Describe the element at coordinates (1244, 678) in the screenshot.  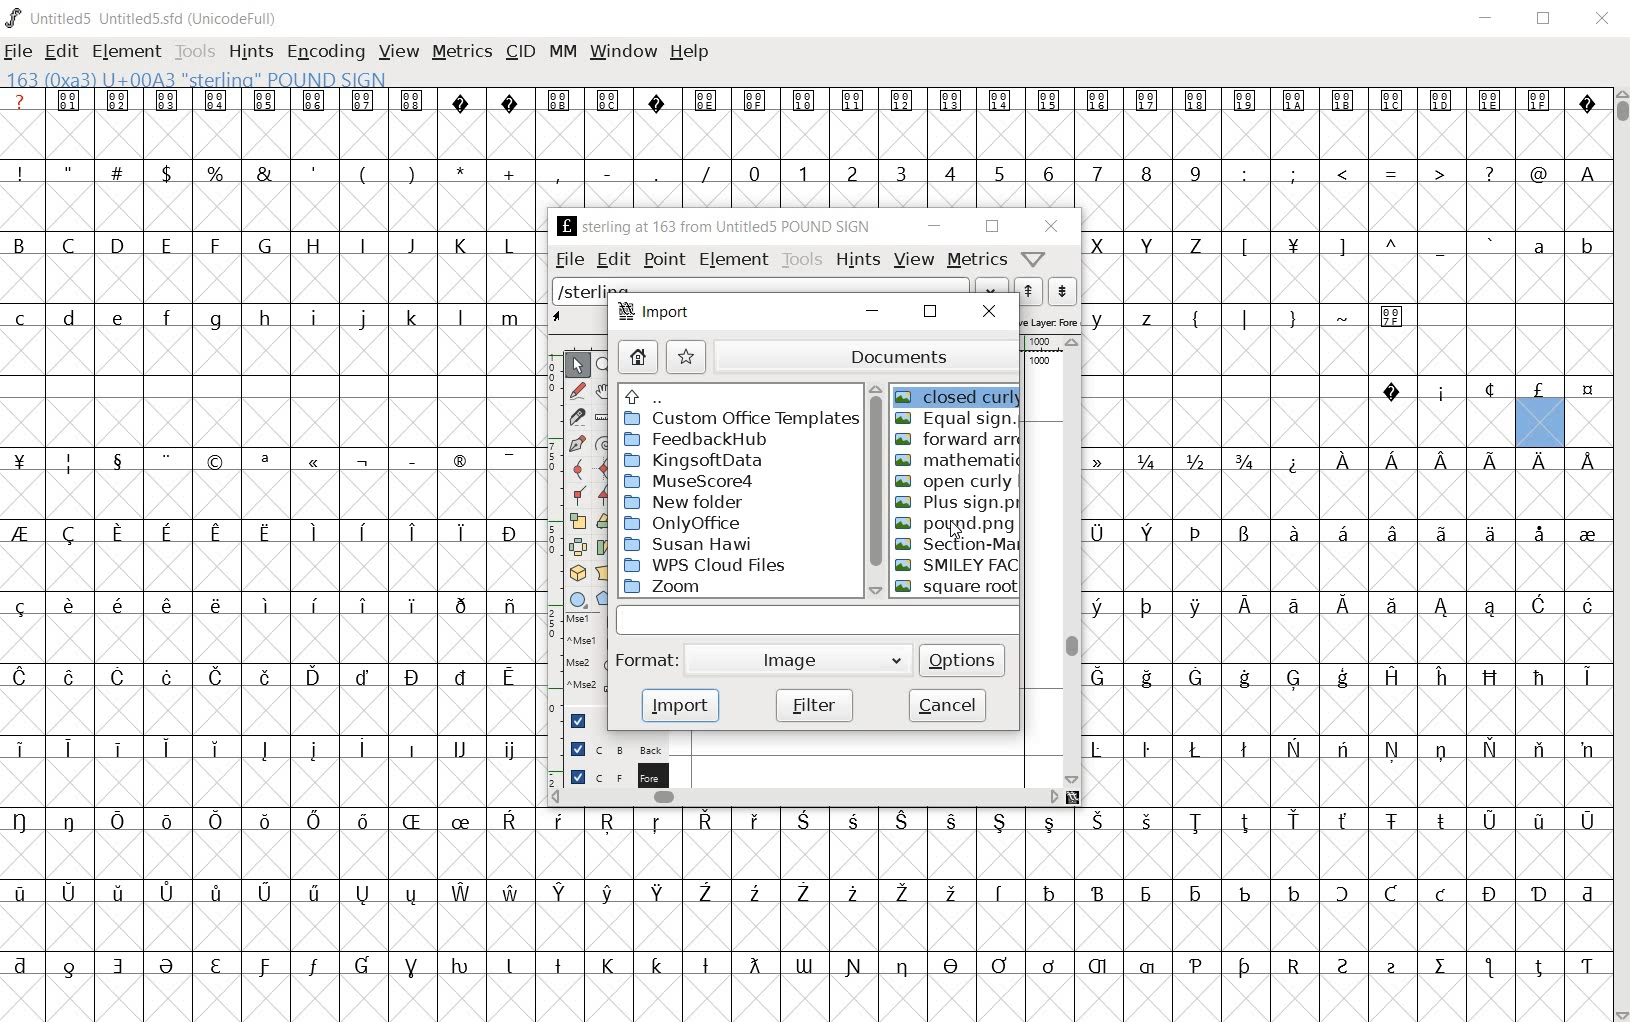
I see `Symbol` at that location.